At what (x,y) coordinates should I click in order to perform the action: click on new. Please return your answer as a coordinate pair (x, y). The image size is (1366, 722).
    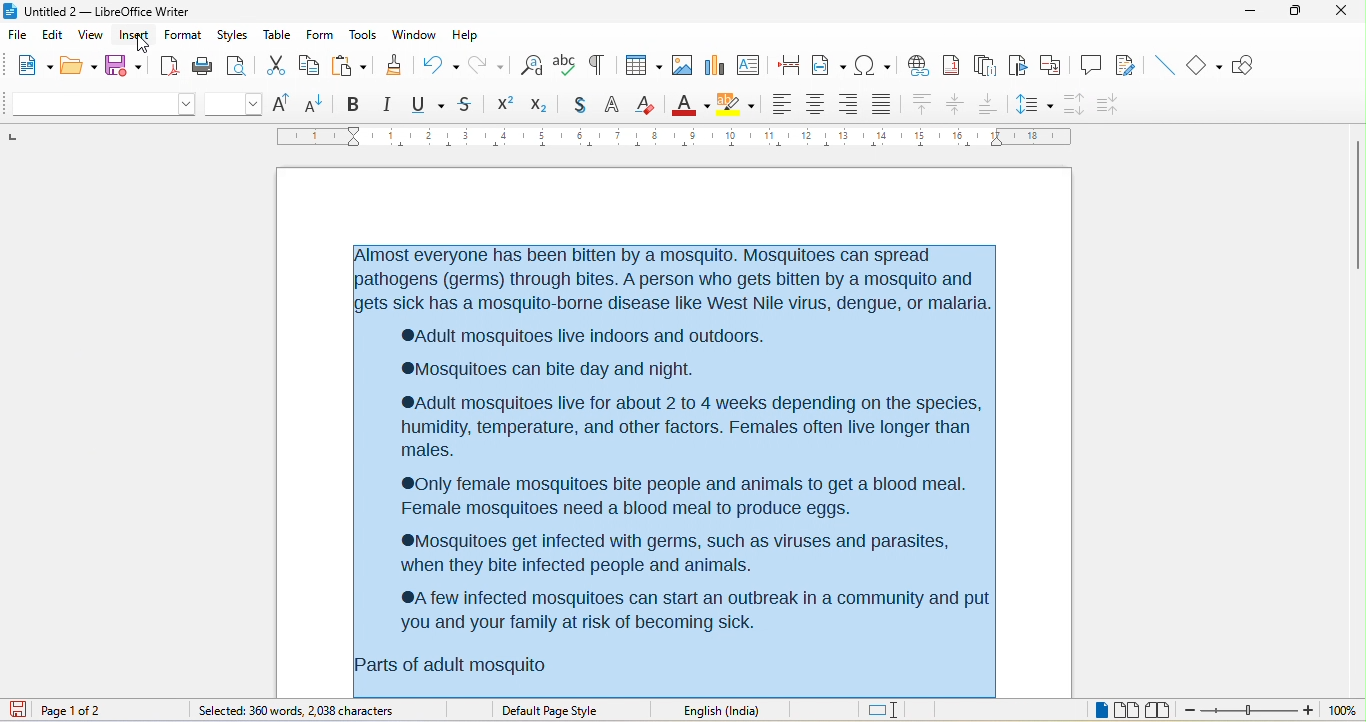
    Looking at the image, I should click on (26, 65).